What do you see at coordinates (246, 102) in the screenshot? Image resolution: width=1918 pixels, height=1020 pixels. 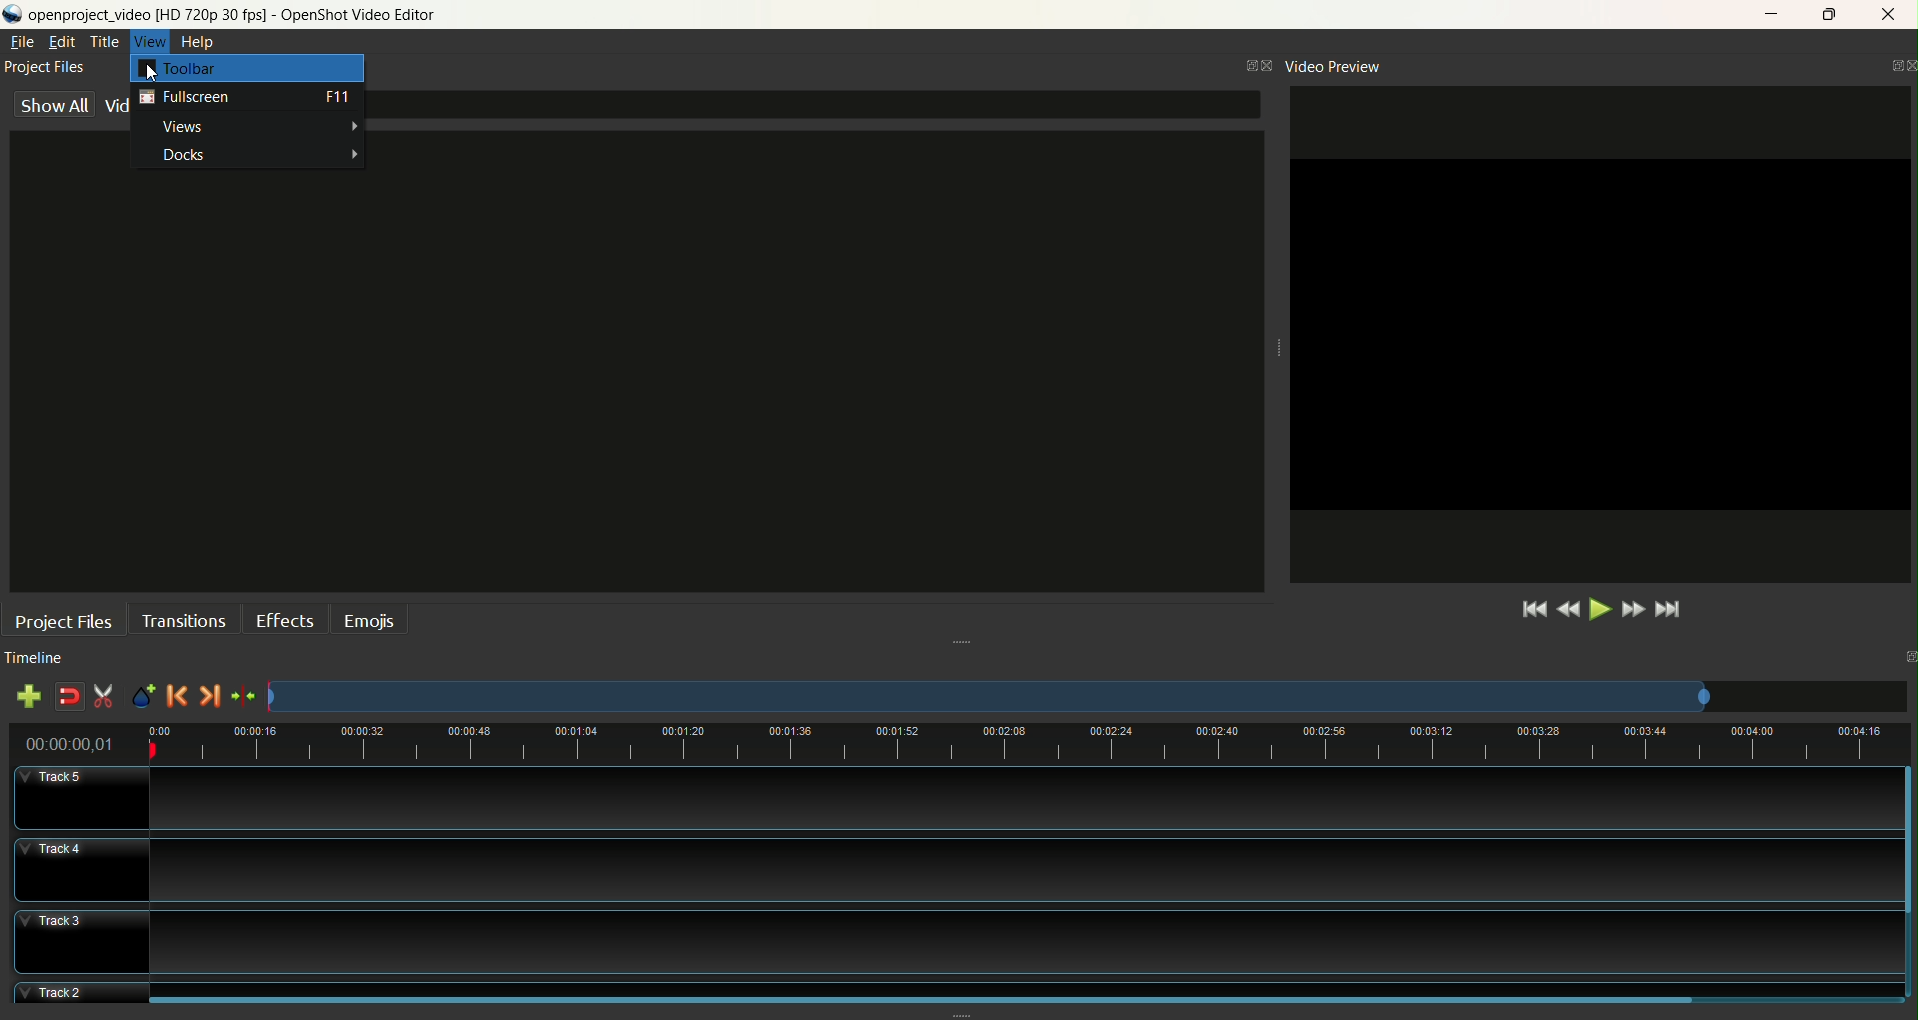 I see `fullscreen` at bounding box center [246, 102].